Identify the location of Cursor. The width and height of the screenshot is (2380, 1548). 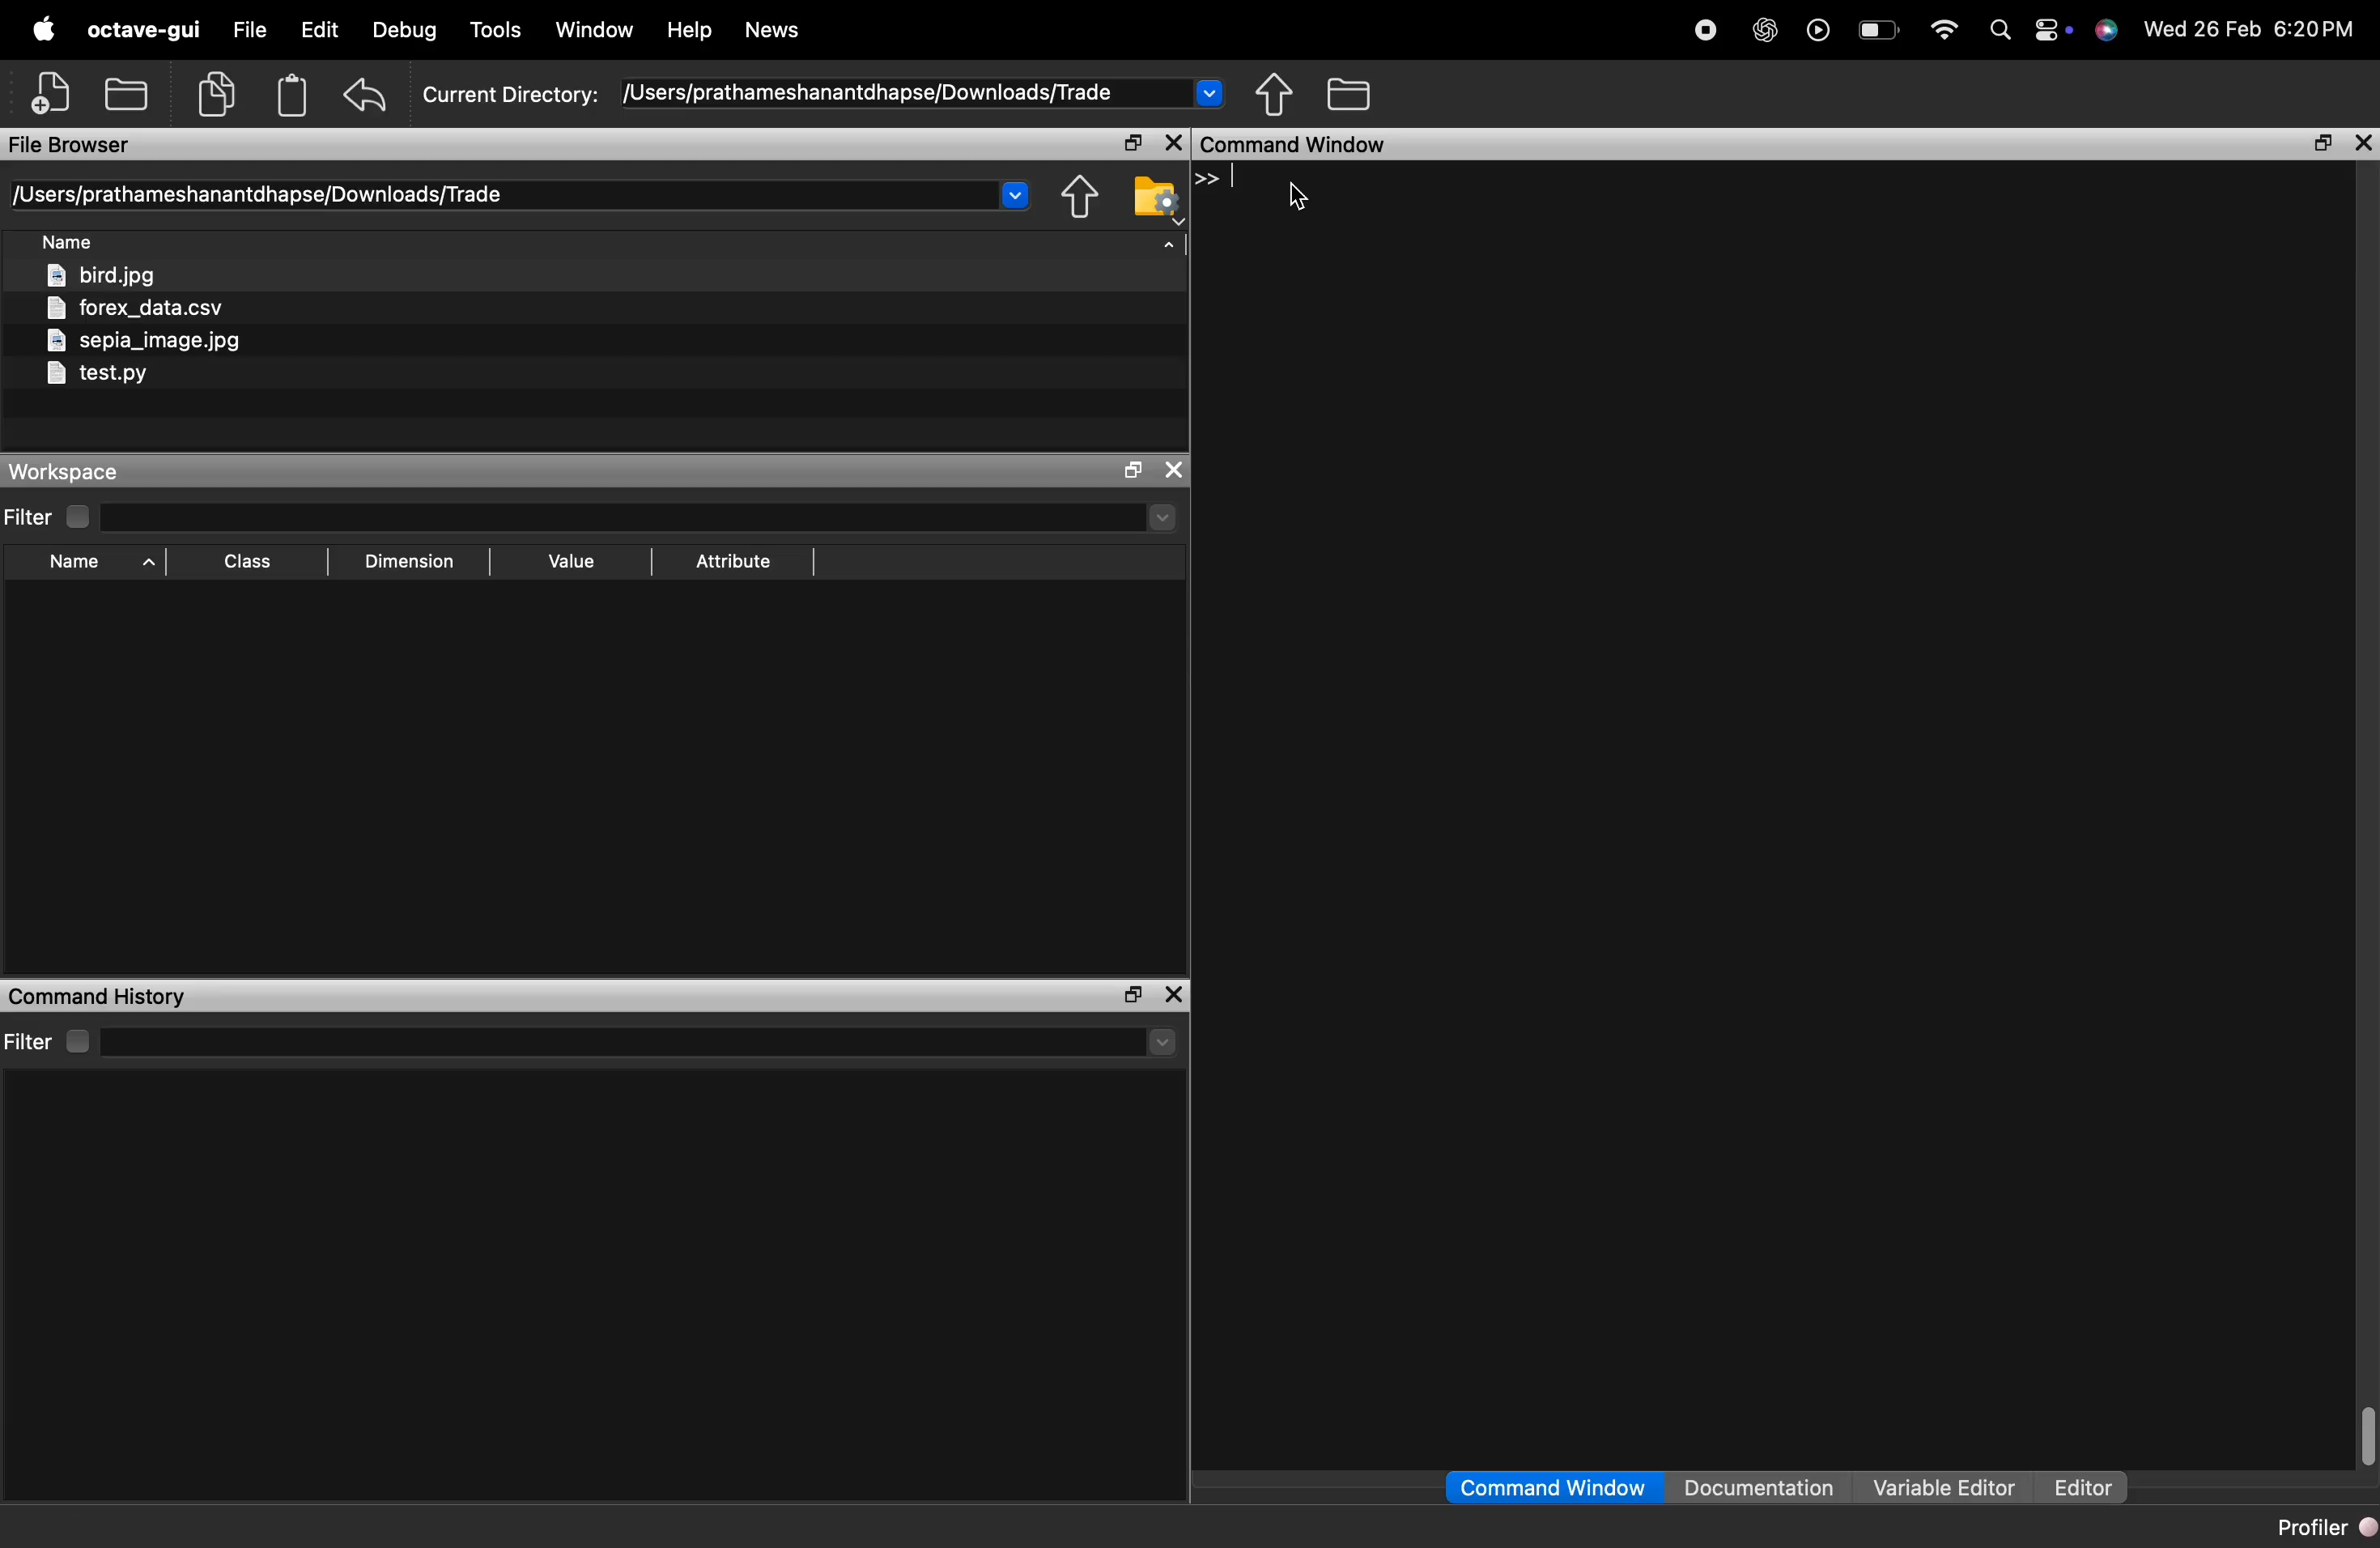
(1295, 197).